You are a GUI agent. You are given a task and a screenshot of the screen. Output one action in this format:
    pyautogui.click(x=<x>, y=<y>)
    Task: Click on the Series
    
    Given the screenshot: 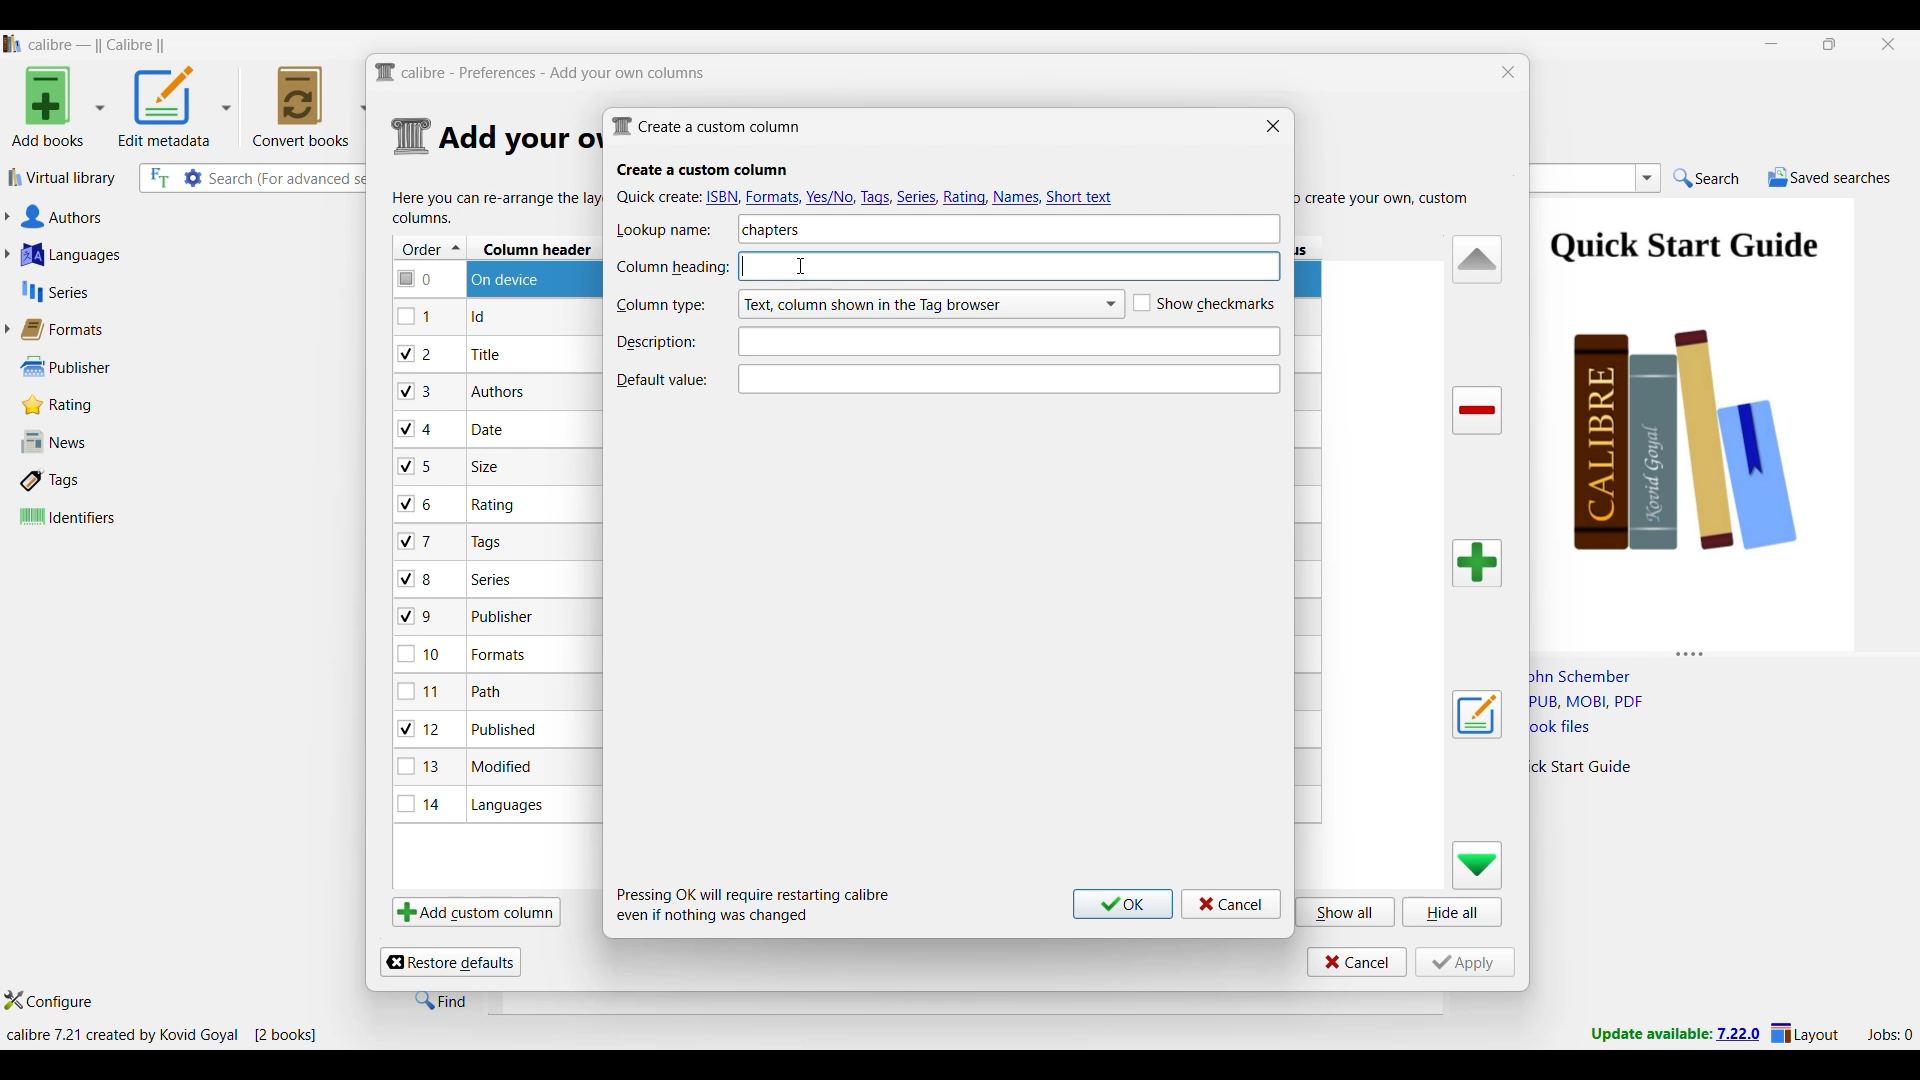 What is the action you would take?
    pyautogui.click(x=150, y=292)
    